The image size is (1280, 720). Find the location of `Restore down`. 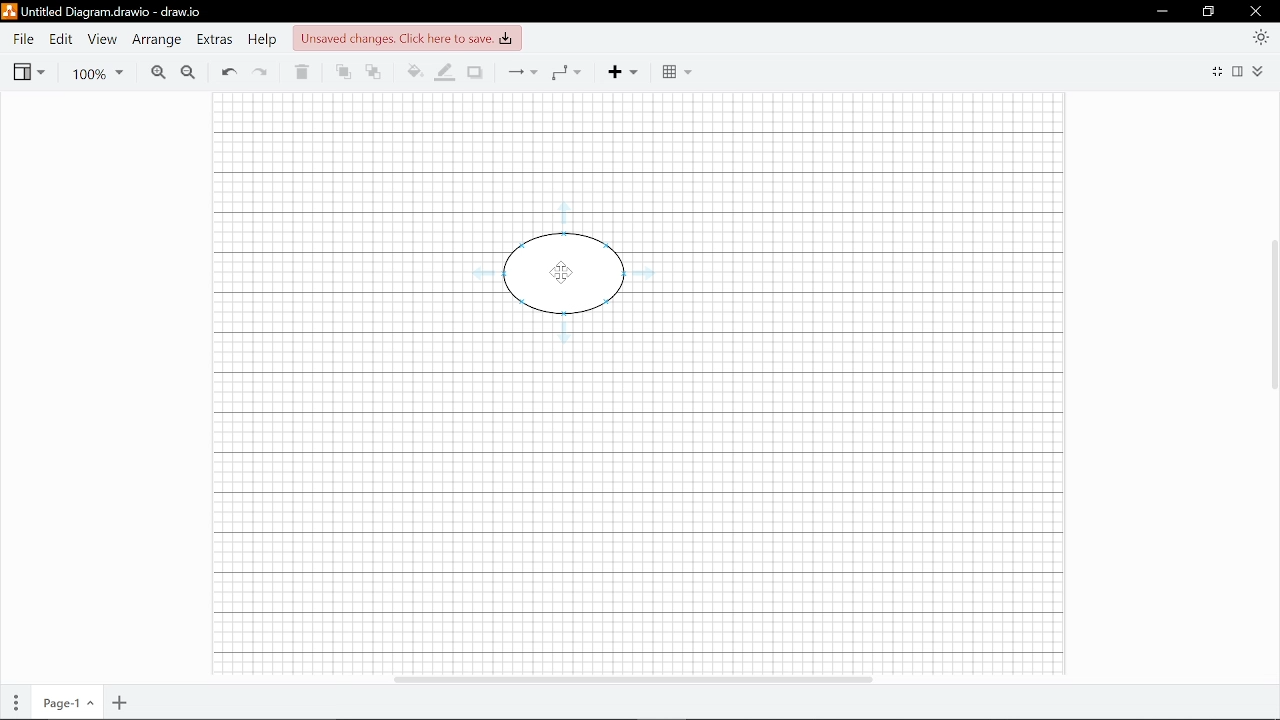

Restore down is located at coordinates (1209, 13).